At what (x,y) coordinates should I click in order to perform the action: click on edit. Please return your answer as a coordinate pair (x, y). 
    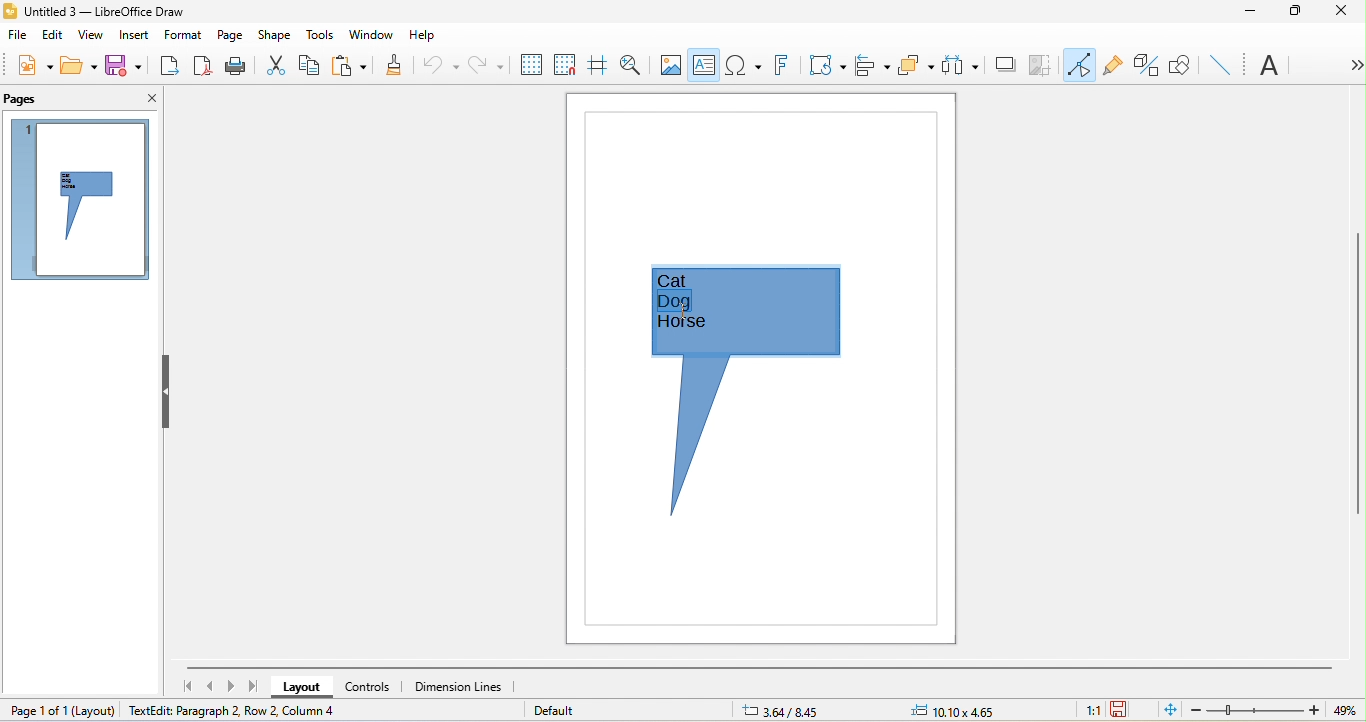
    Looking at the image, I should click on (52, 34).